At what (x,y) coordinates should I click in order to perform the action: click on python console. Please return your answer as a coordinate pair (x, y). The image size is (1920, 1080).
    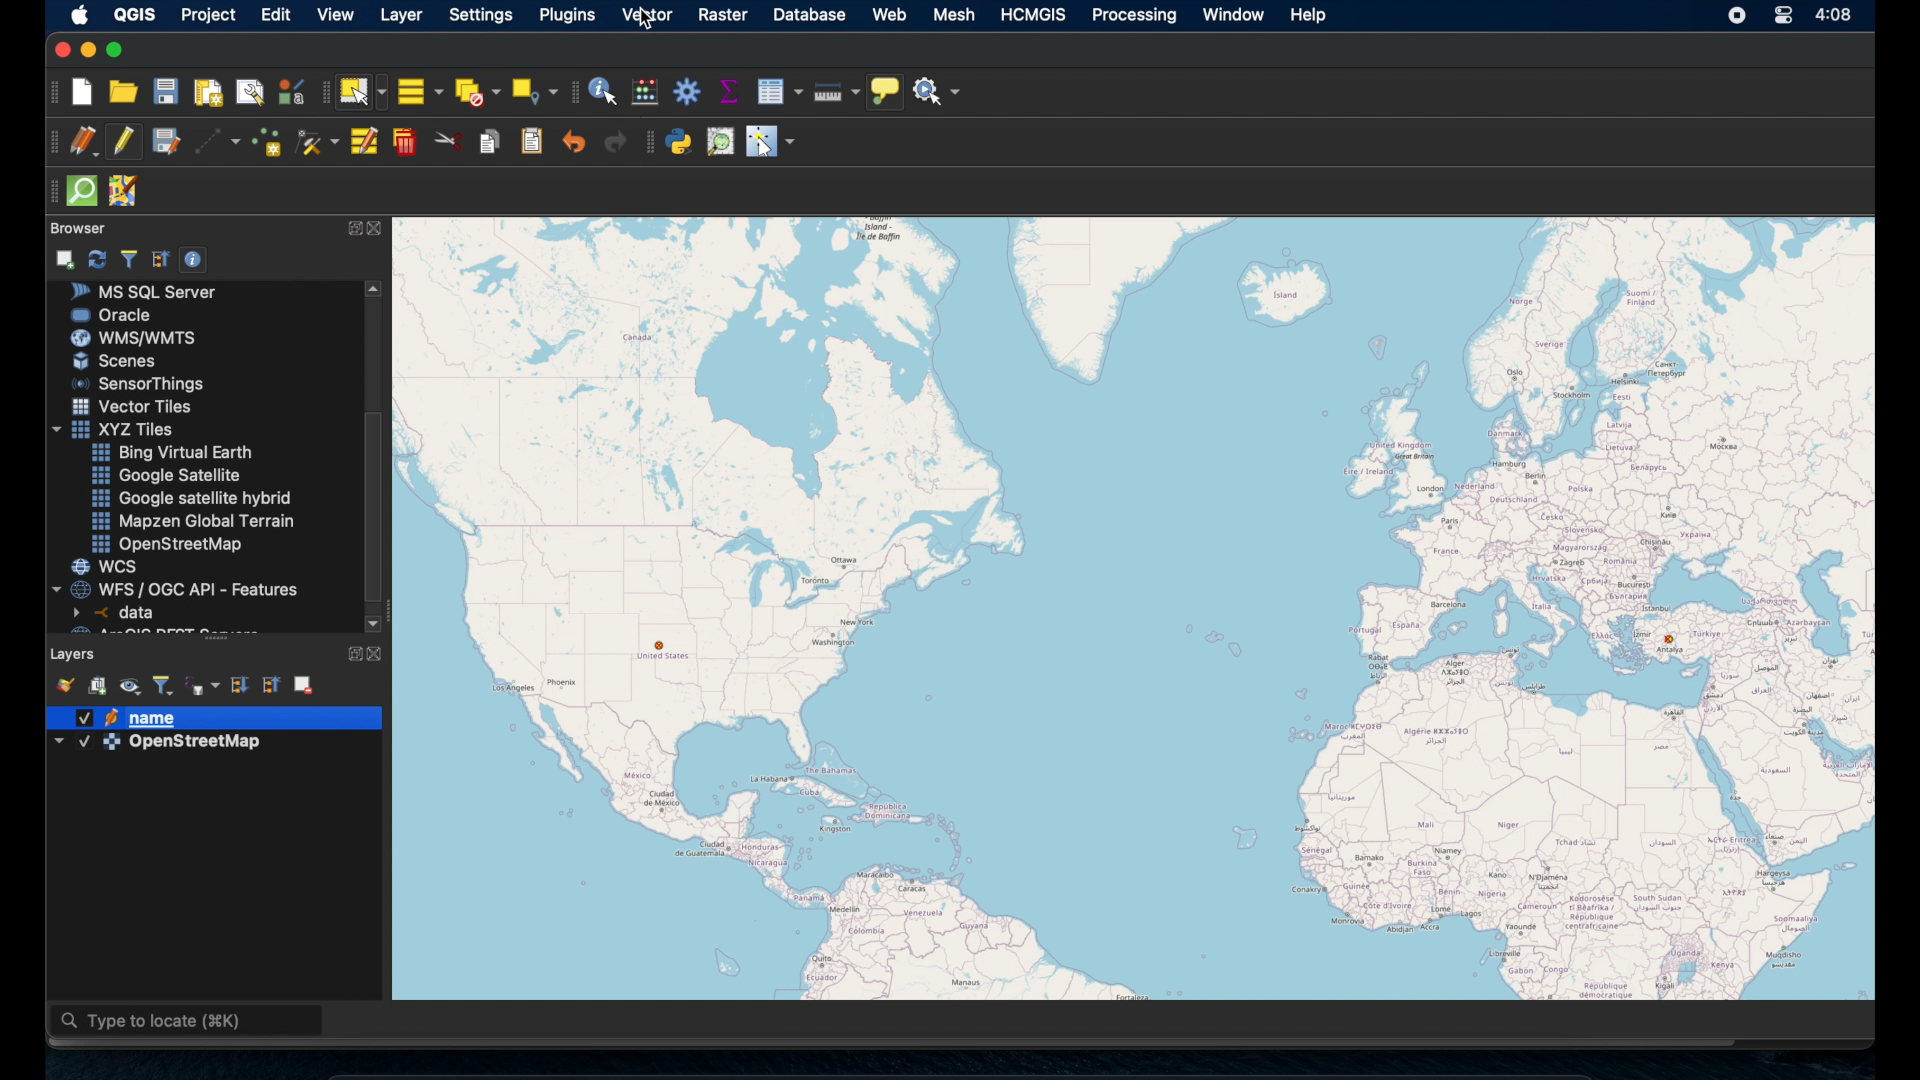
    Looking at the image, I should click on (680, 142).